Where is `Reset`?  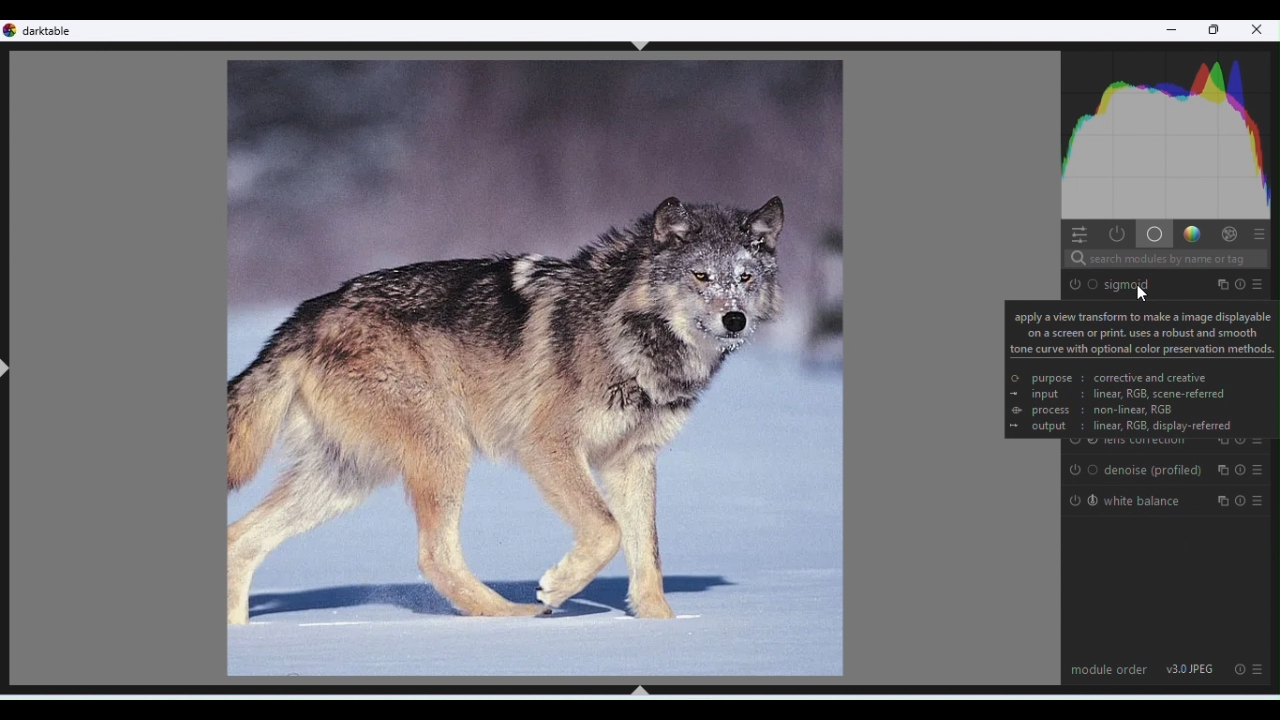 Reset is located at coordinates (1238, 668).